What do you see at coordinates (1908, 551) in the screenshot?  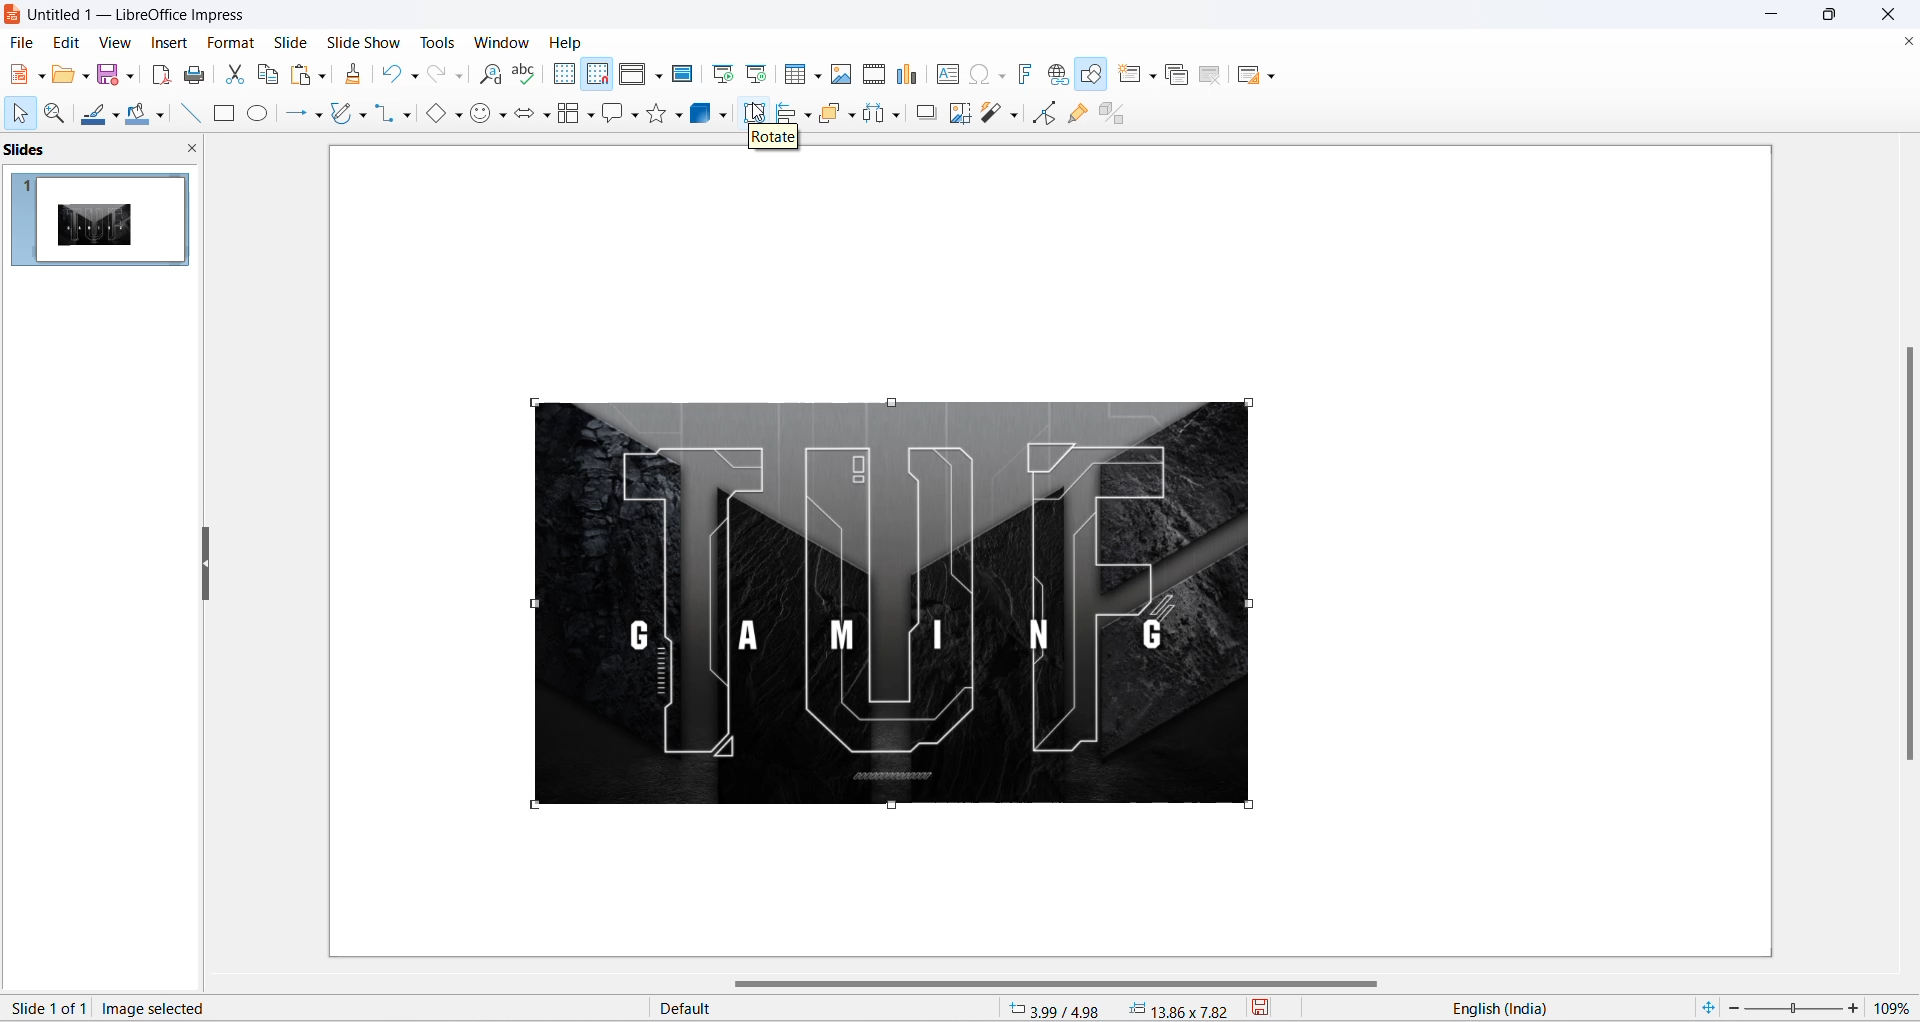 I see `vertical scroll bar` at bounding box center [1908, 551].